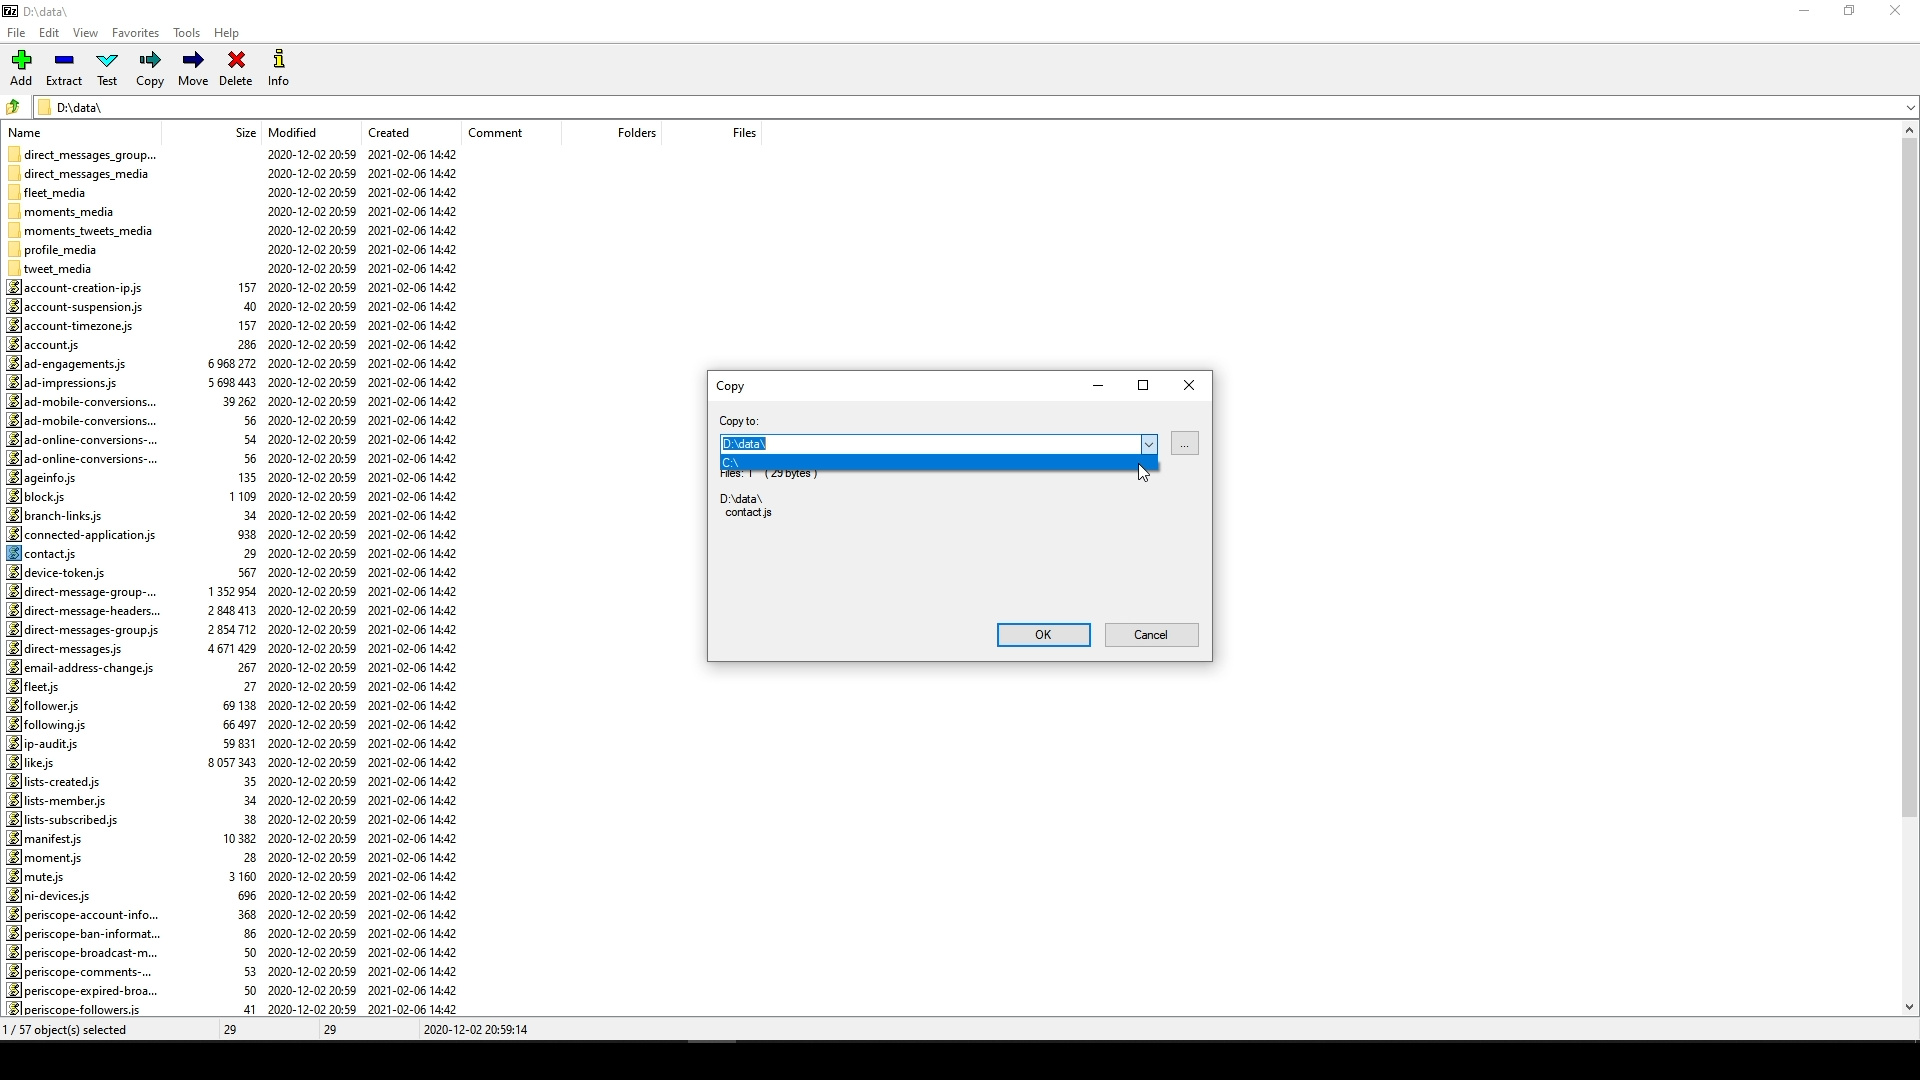  What do you see at coordinates (1855, 12) in the screenshot?
I see `restore down` at bounding box center [1855, 12].